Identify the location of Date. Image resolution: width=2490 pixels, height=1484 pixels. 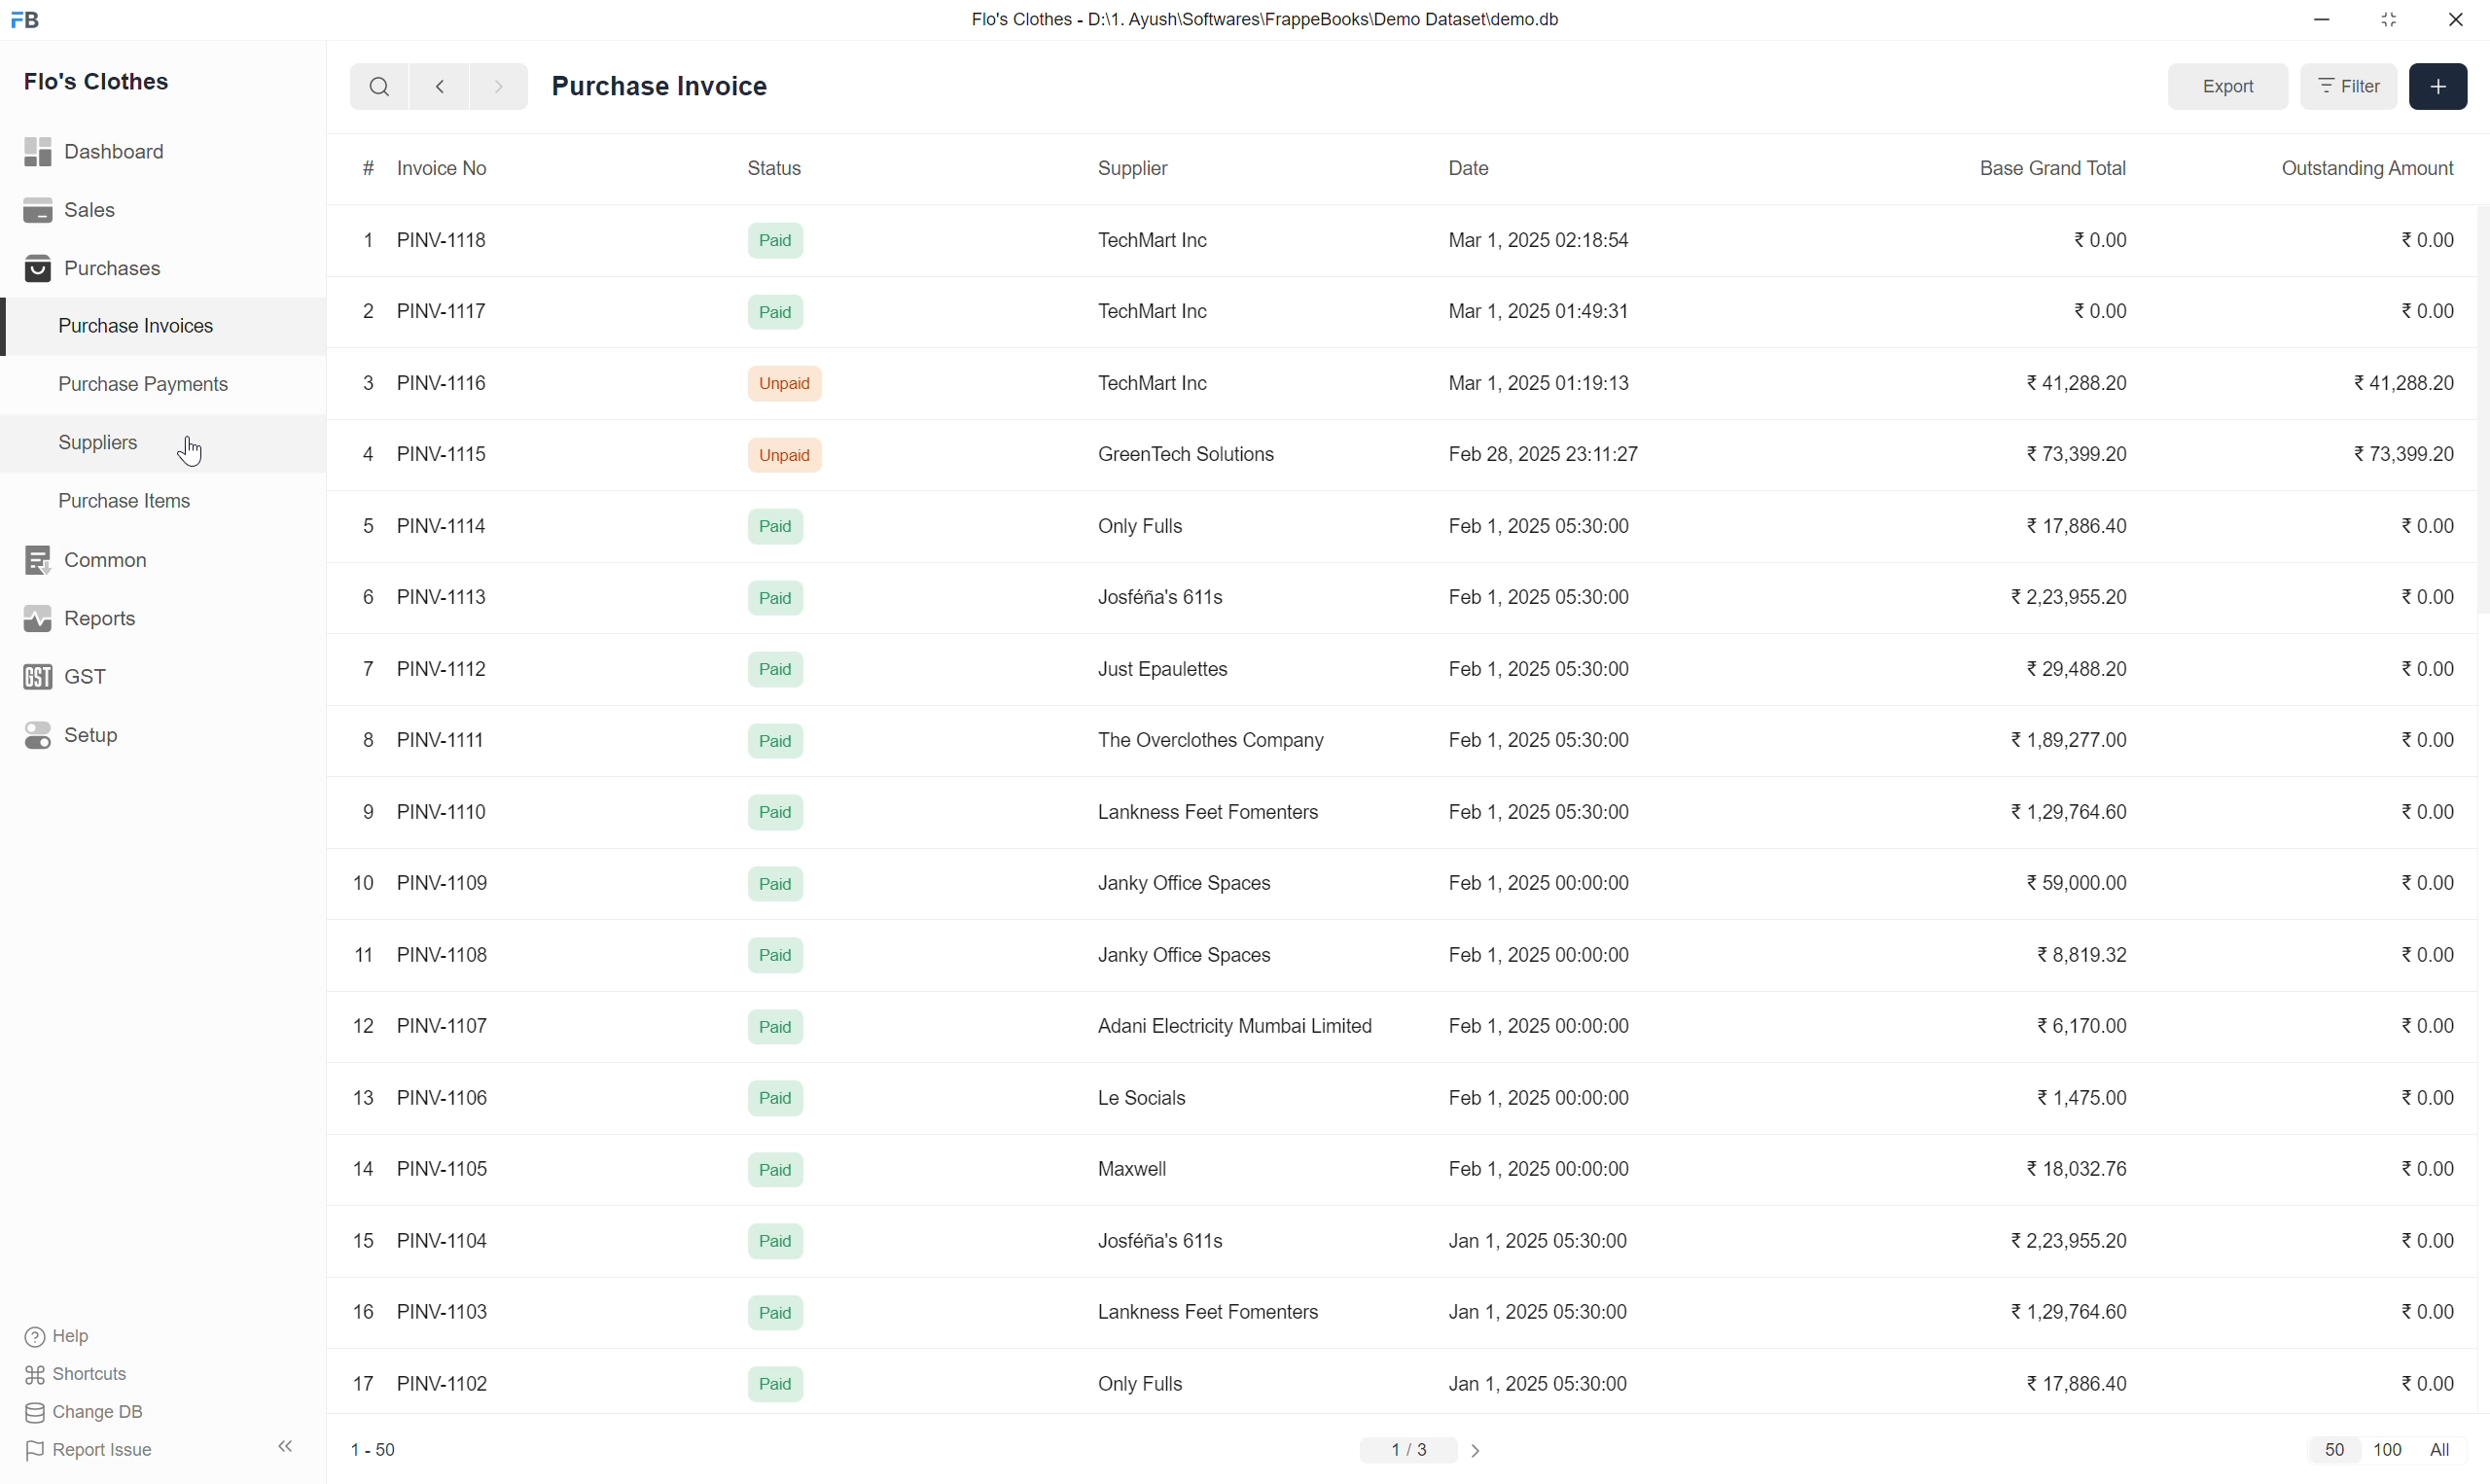
(1478, 171).